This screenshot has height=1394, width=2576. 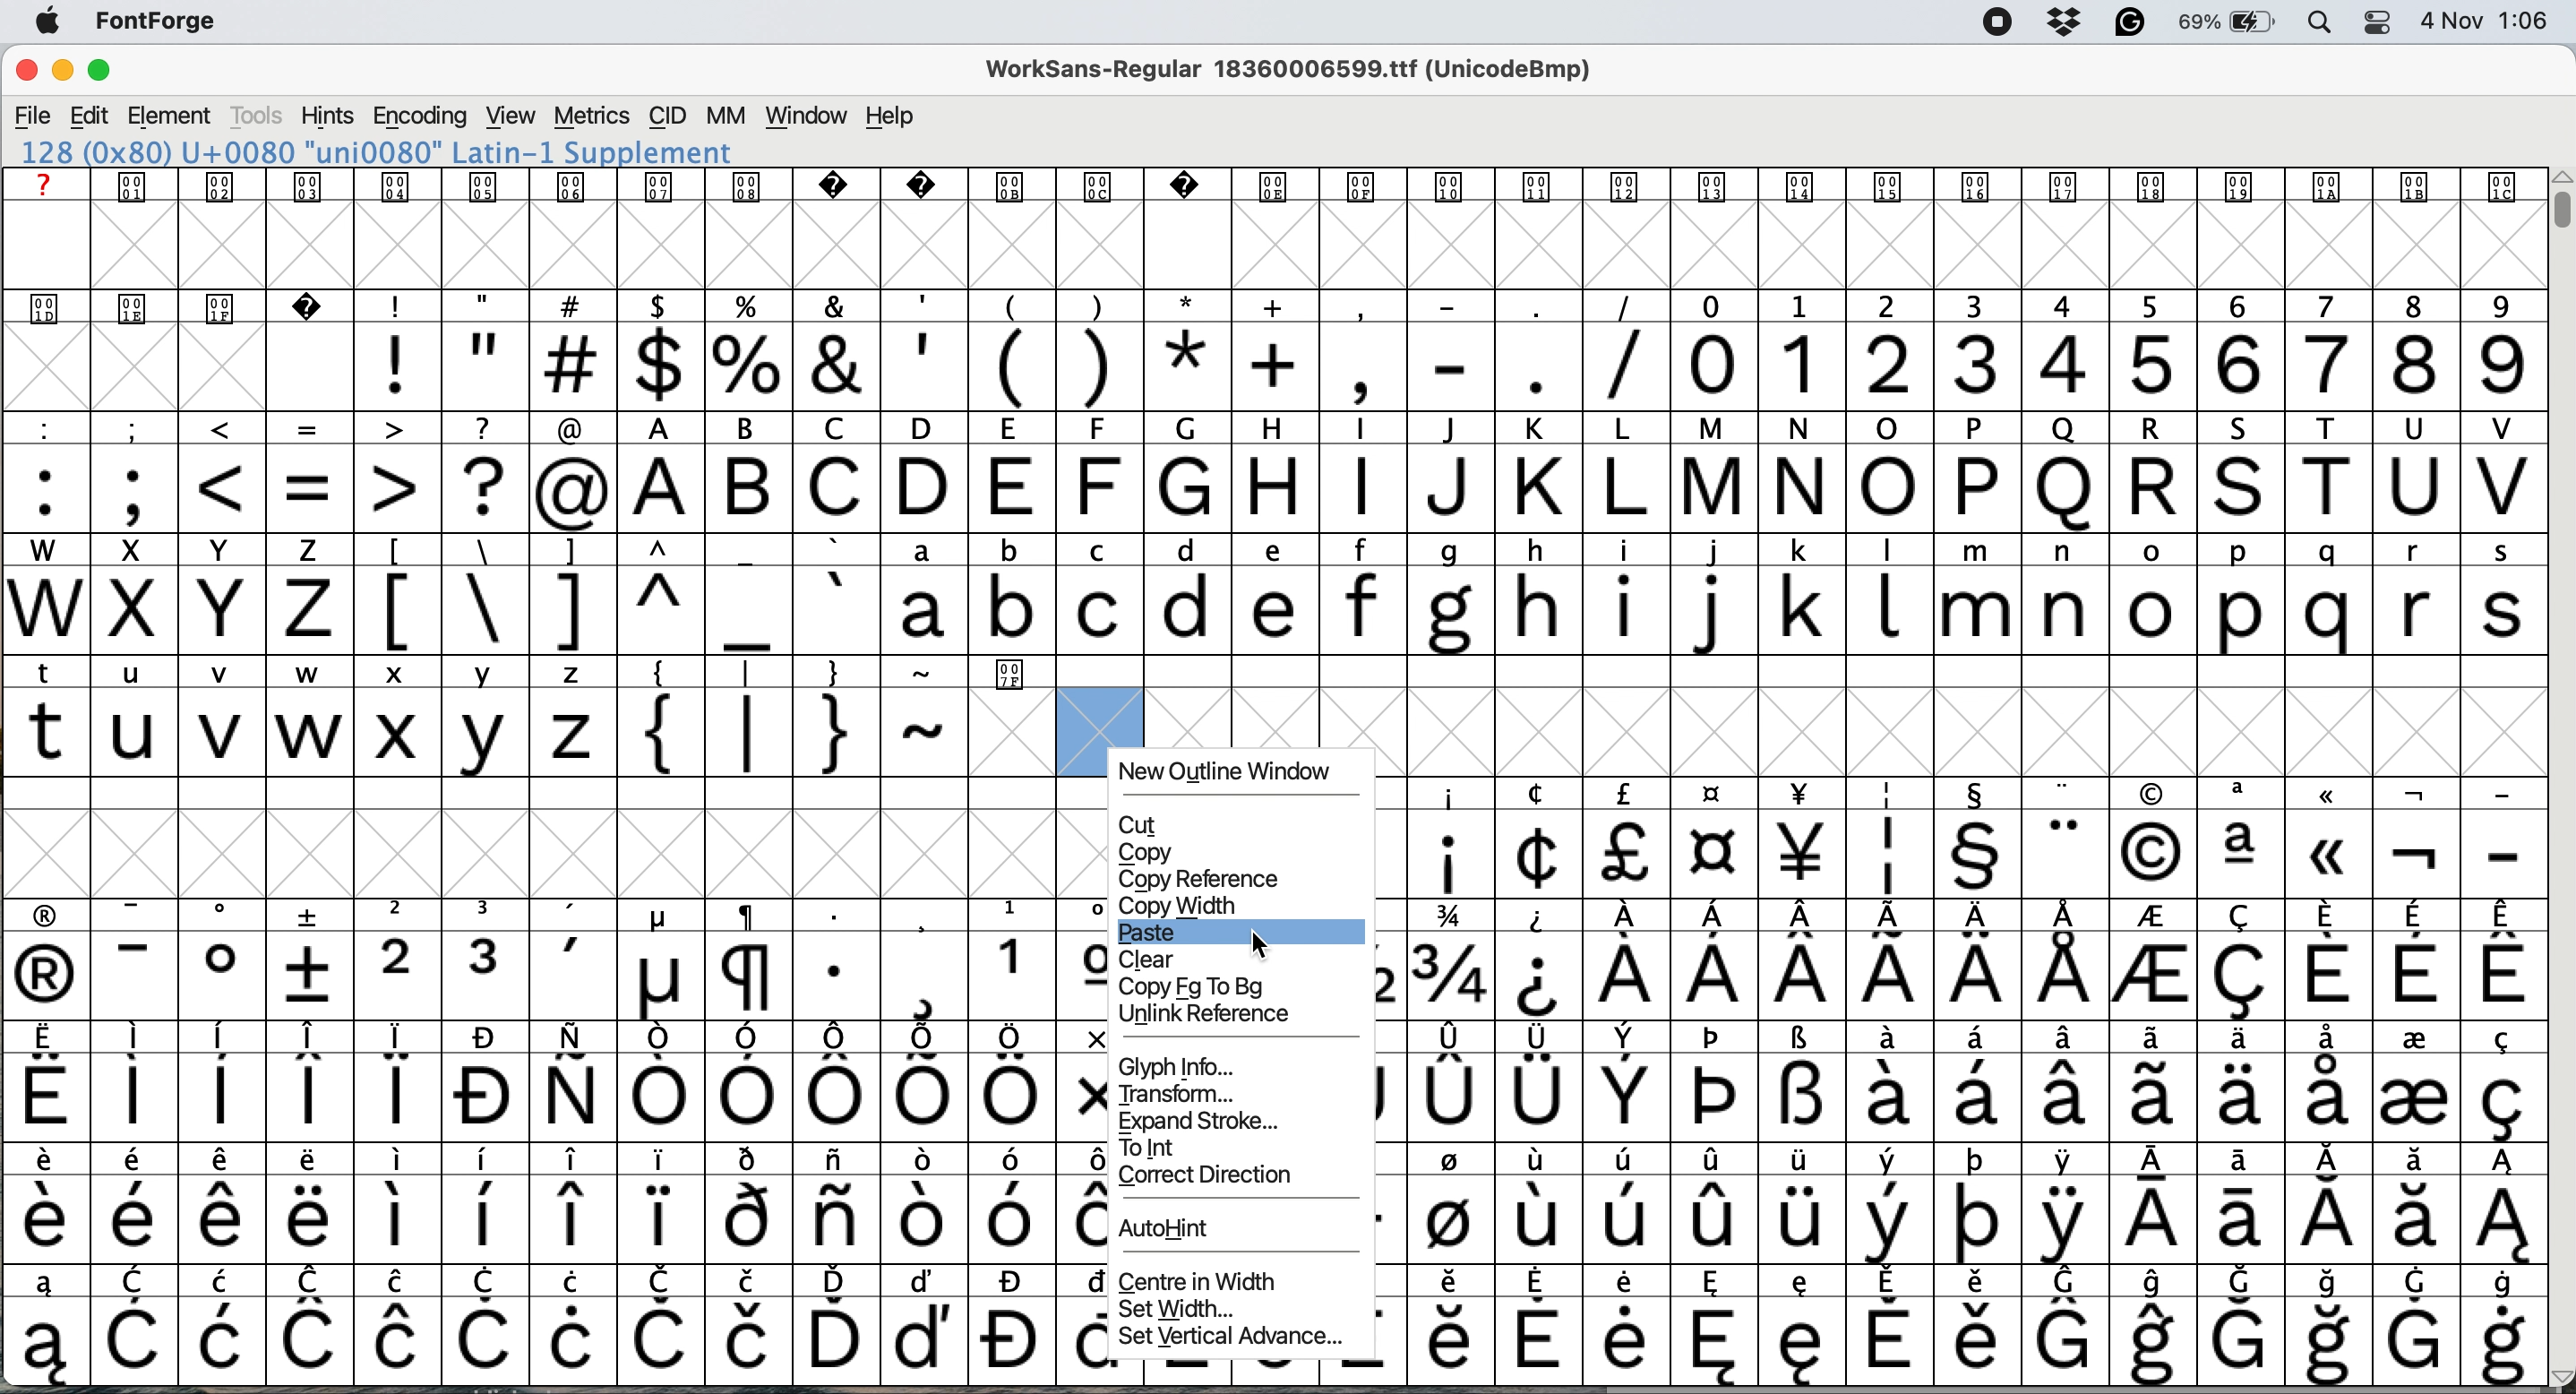 I want to click on lower case letters a to s, so click(x=1705, y=609).